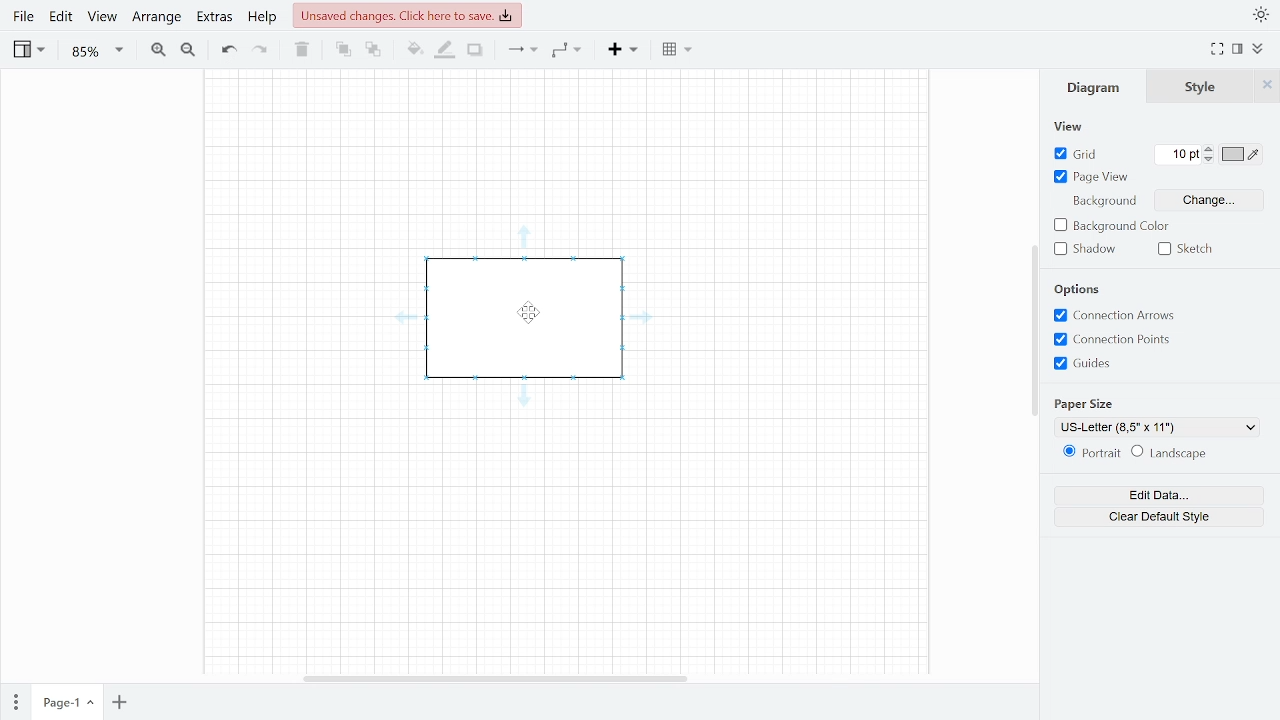  Describe the element at coordinates (1090, 403) in the screenshot. I see `Paper size` at that location.